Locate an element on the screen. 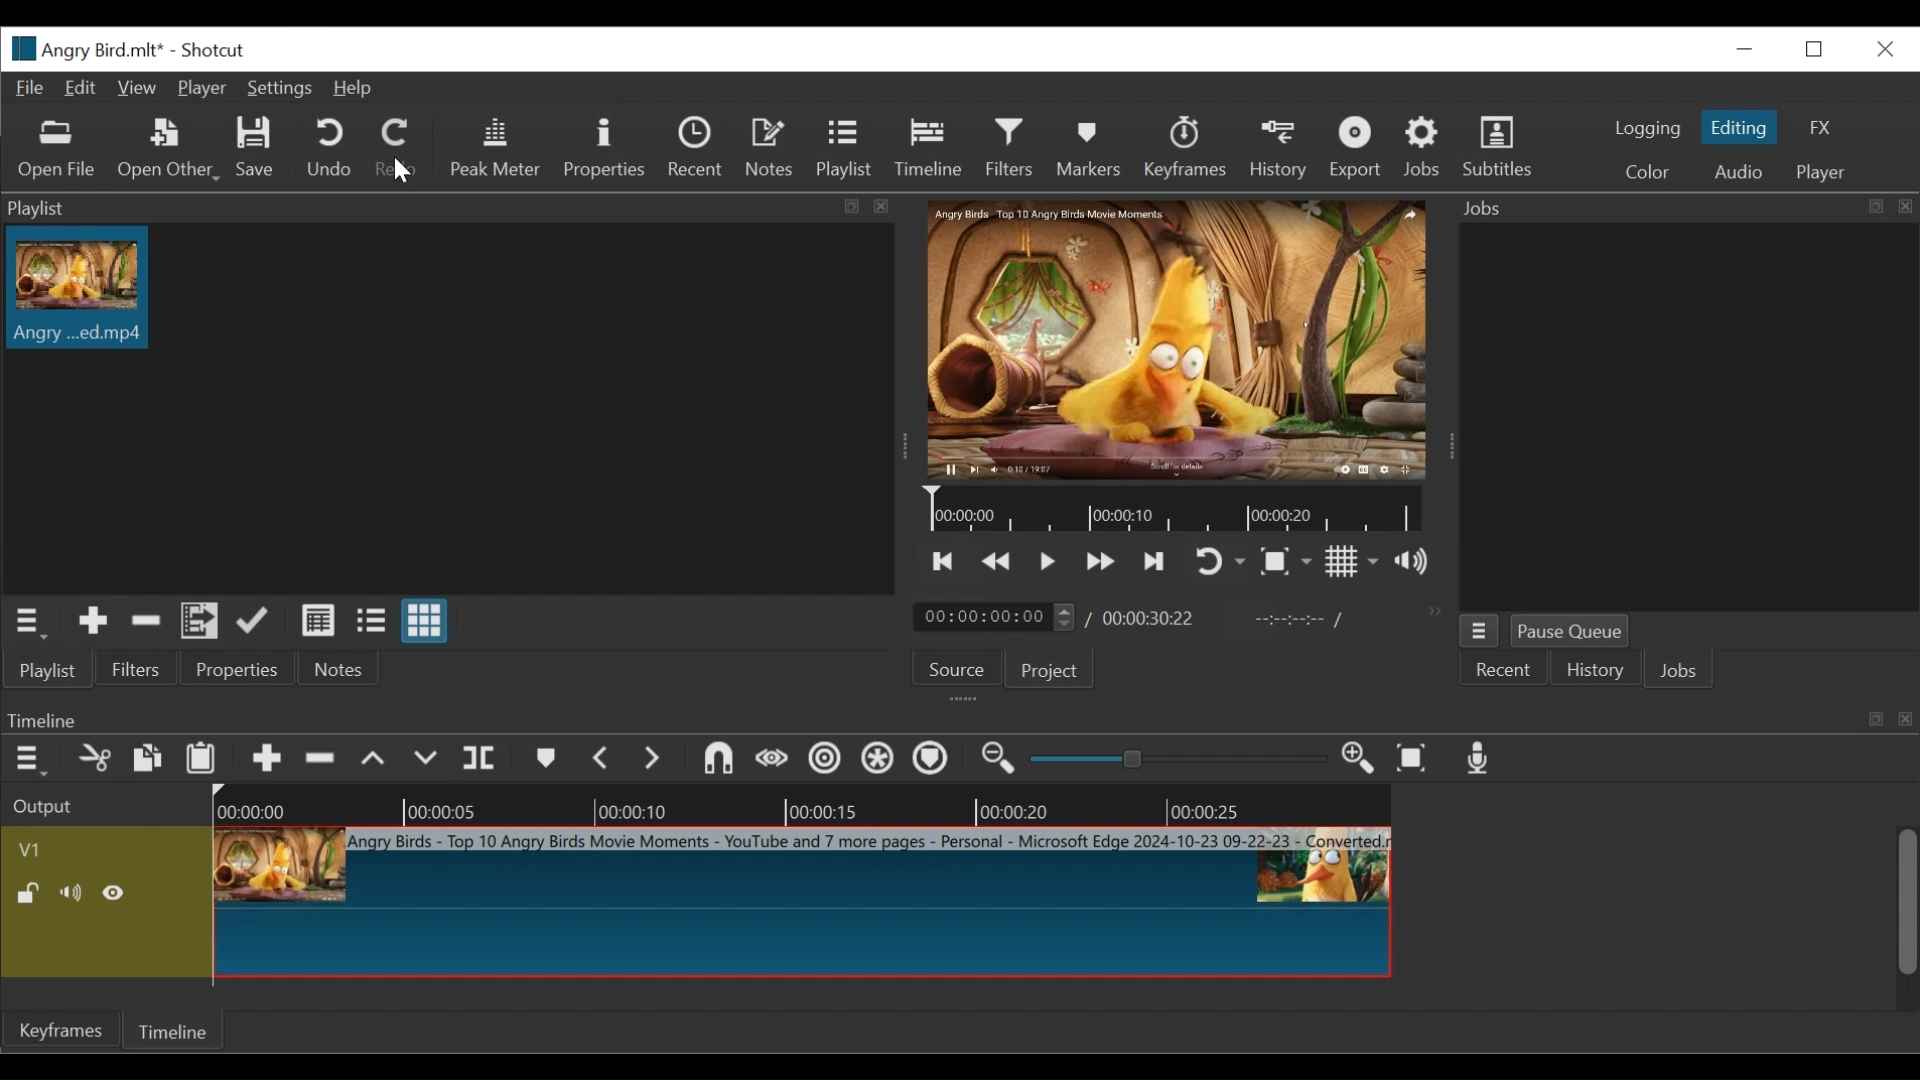 The height and width of the screenshot is (1080, 1920). lift is located at coordinates (373, 760).